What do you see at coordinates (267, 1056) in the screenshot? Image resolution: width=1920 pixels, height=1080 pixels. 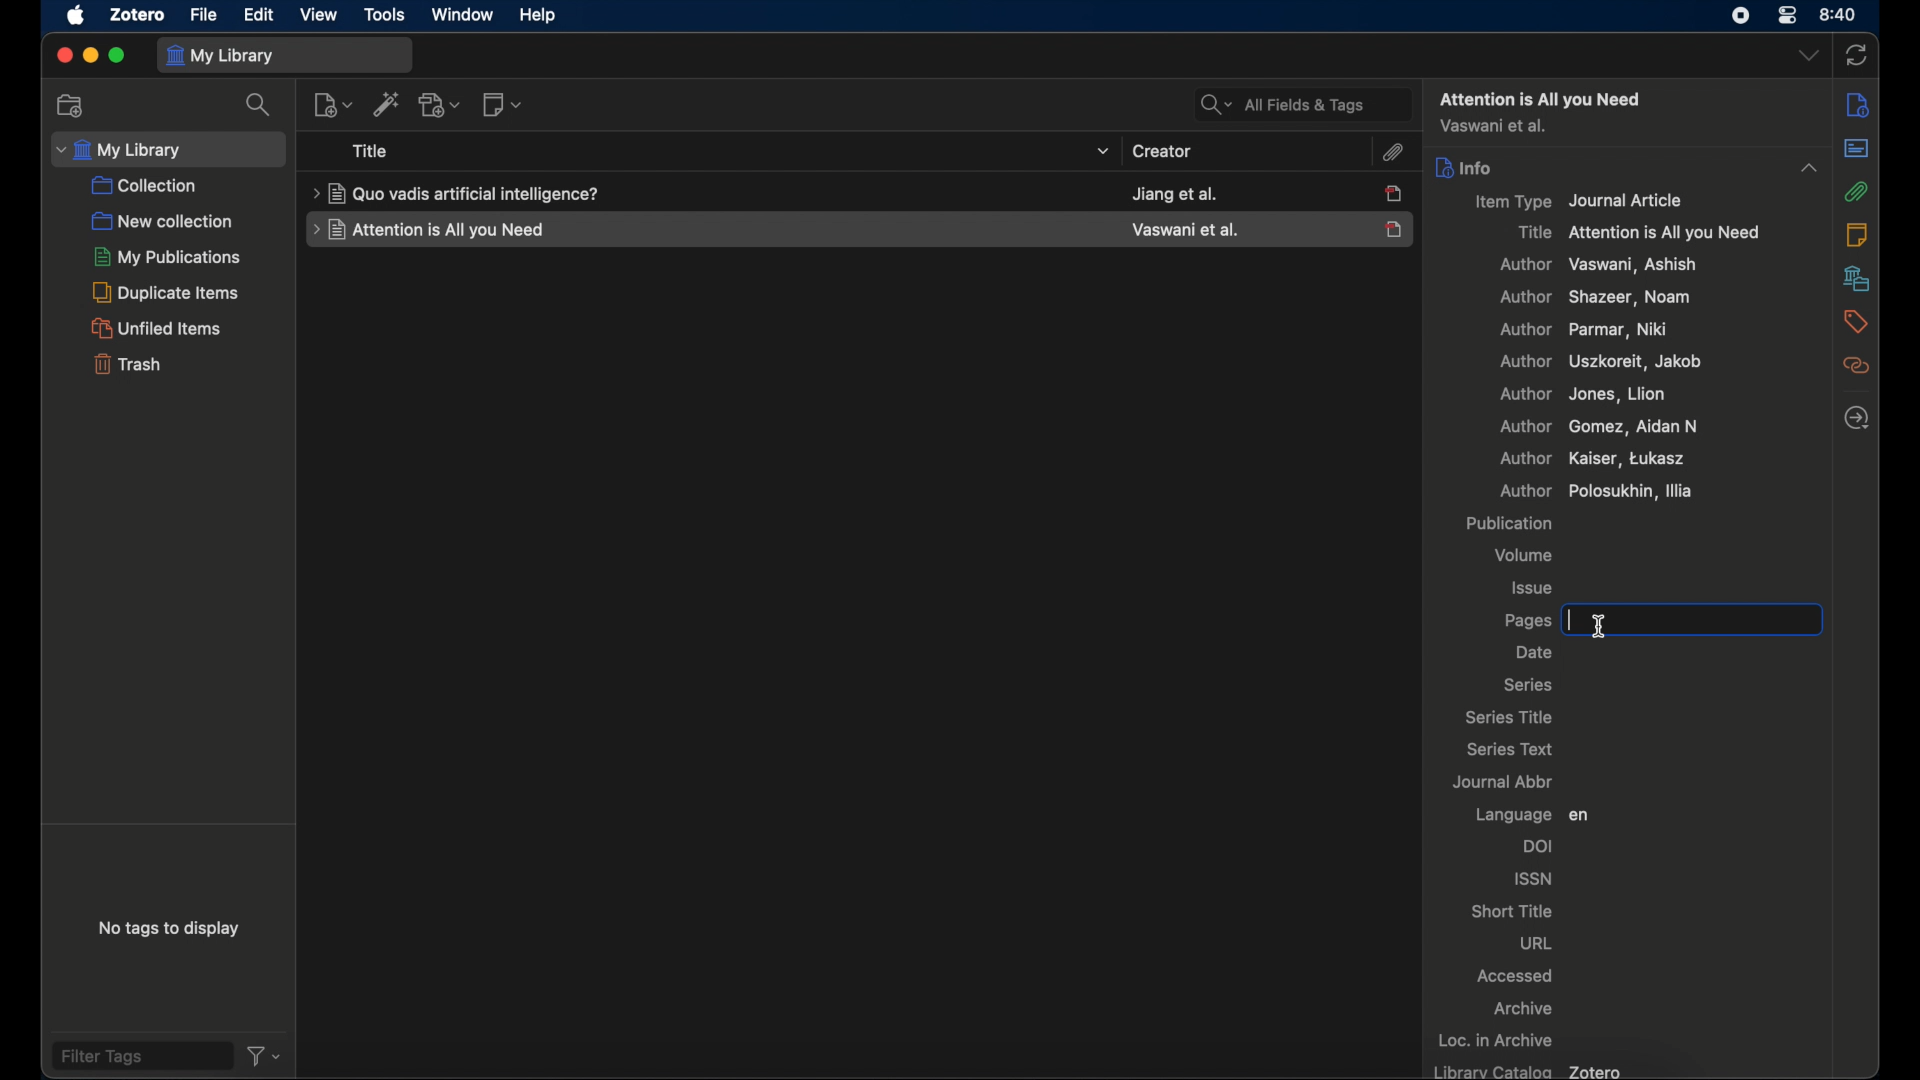 I see `filter dropdown` at bounding box center [267, 1056].